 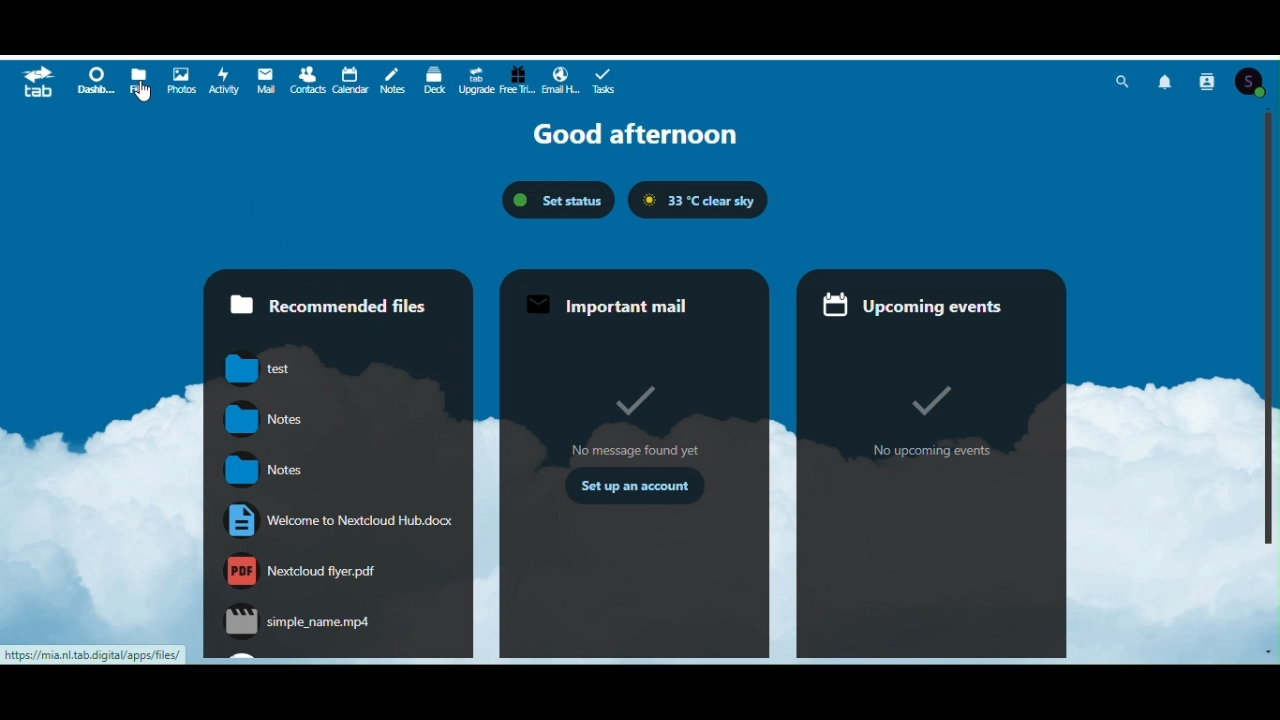 What do you see at coordinates (634, 484) in the screenshot?
I see `set up an account` at bounding box center [634, 484].